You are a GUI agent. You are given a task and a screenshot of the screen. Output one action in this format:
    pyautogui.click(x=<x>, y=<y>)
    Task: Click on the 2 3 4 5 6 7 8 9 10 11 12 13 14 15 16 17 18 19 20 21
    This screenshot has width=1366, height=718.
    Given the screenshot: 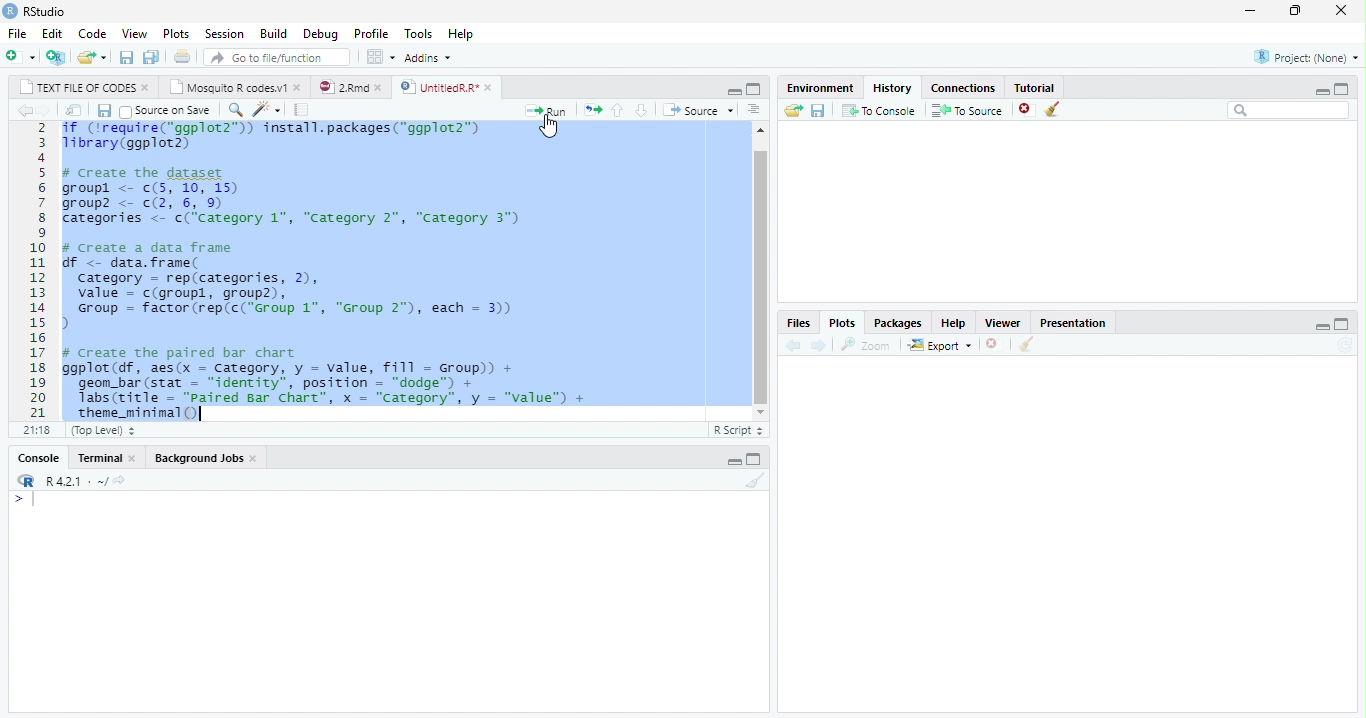 What is the action you would take?
    pyautogui.click(x=39, y=270)
    